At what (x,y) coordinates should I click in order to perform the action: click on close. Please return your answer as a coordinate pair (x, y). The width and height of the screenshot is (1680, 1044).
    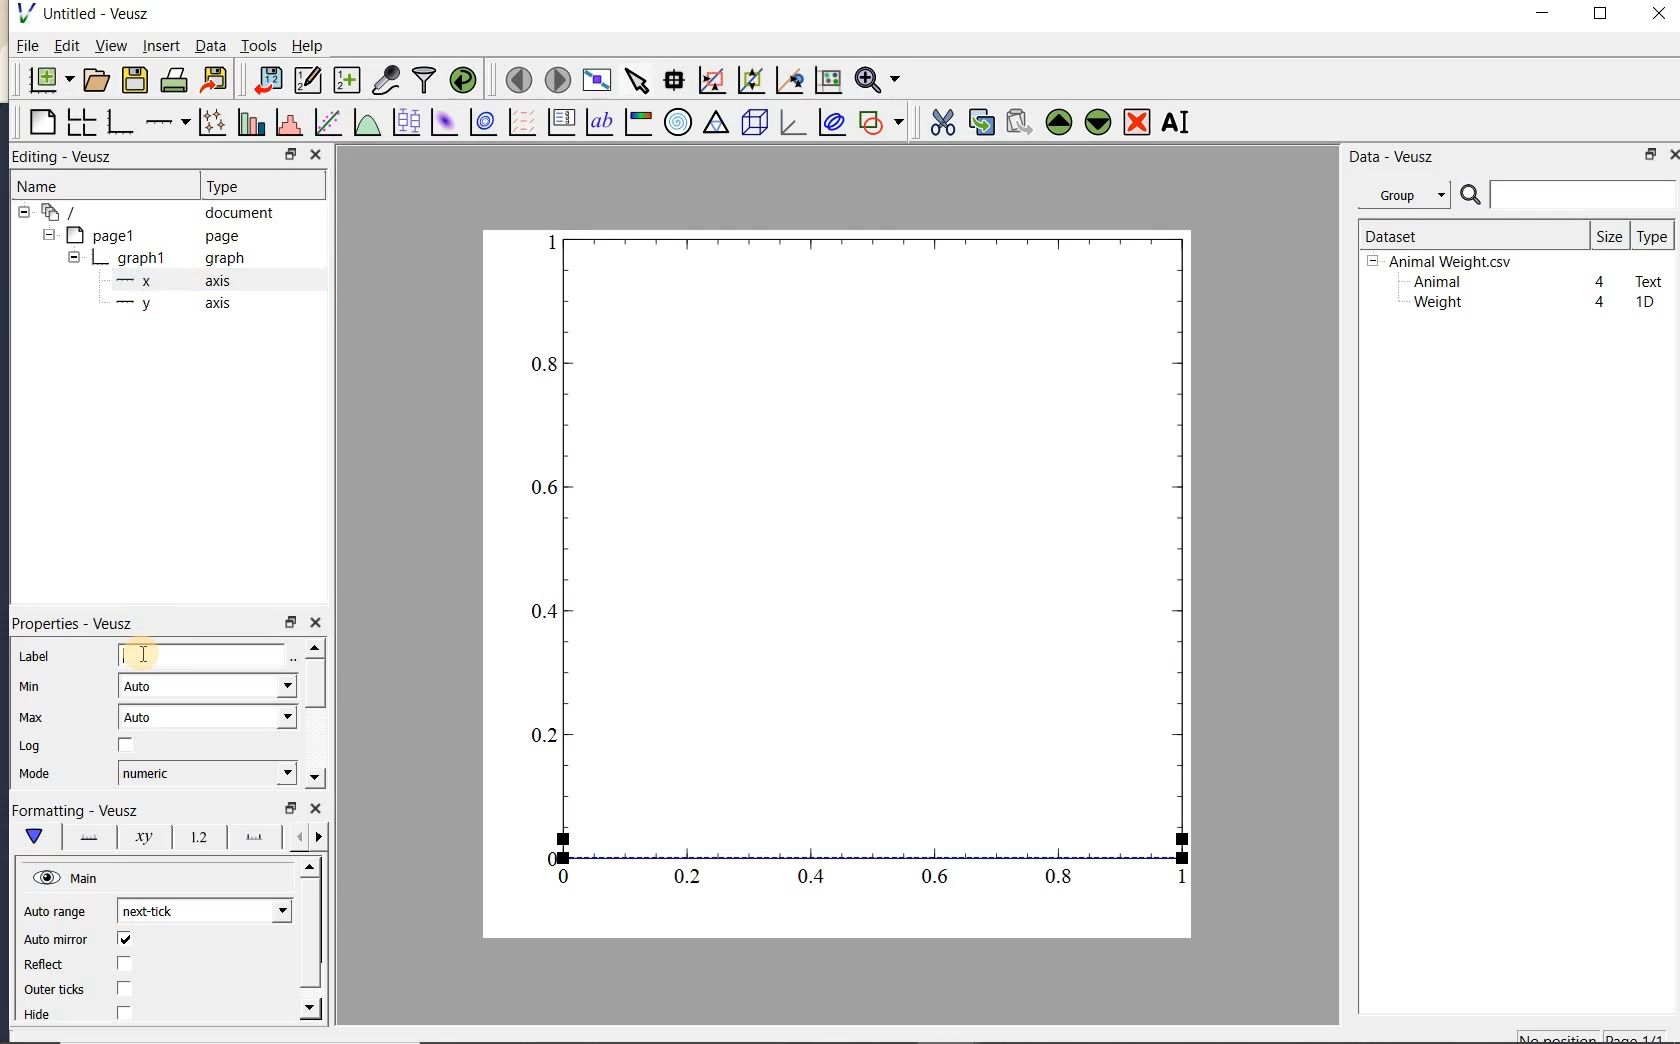
    Looking at the image, I should click on (1673, 155).